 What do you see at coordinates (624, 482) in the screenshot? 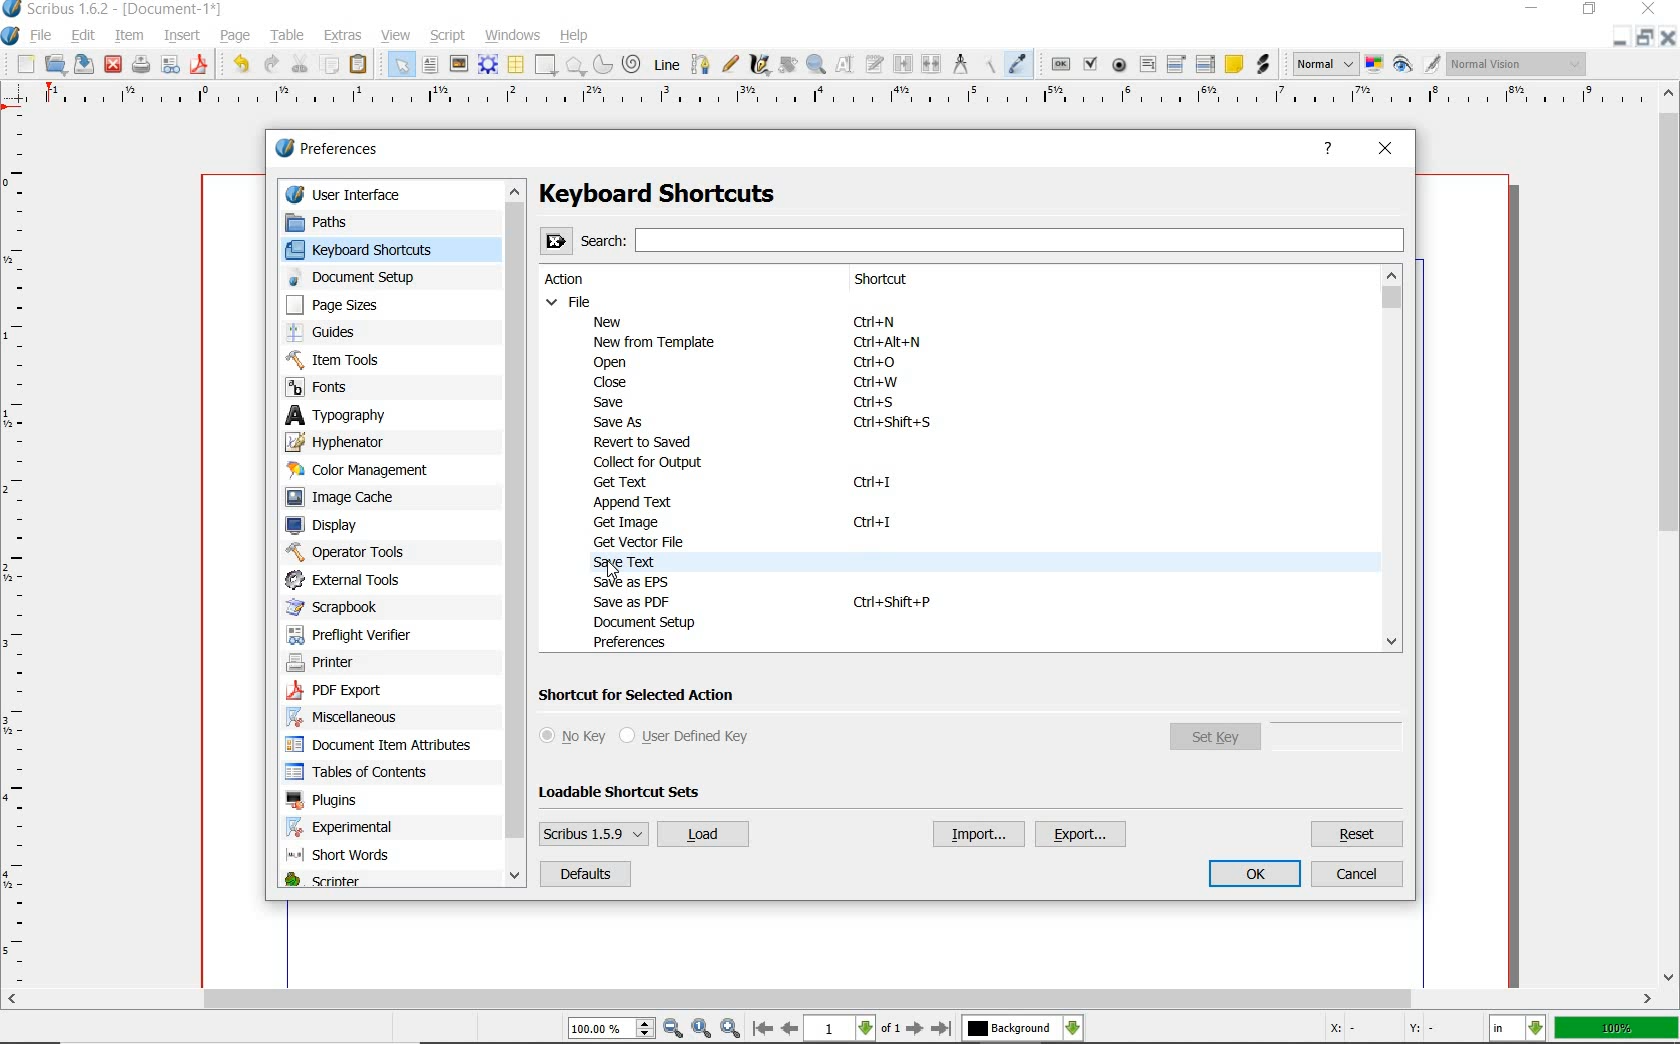
I see `get text` at bounding box center [624, 482].